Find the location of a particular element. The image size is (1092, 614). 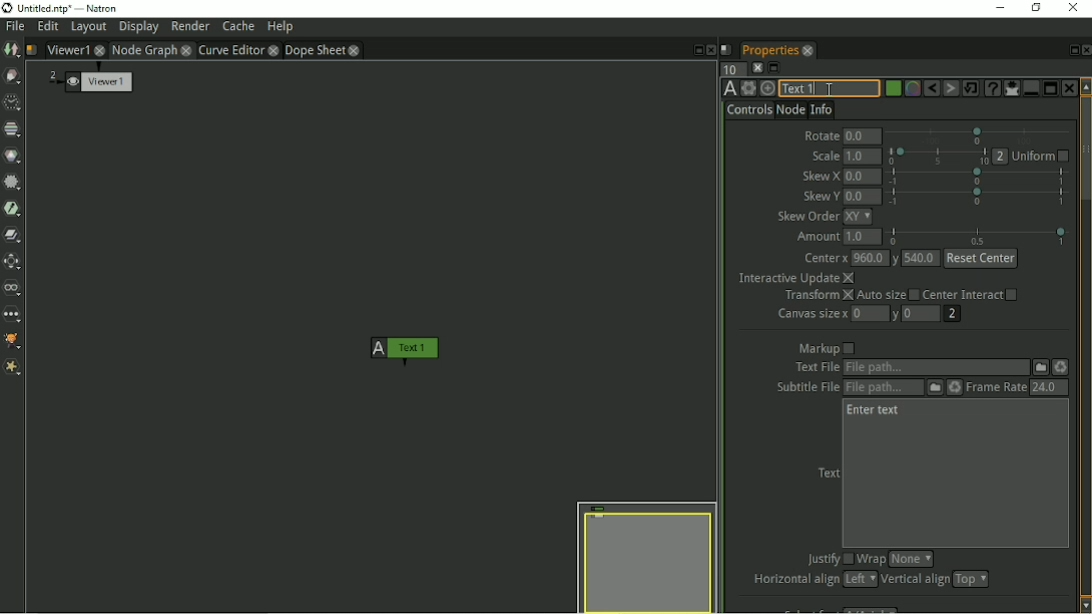

Channel is located at coordinates (13, 130).